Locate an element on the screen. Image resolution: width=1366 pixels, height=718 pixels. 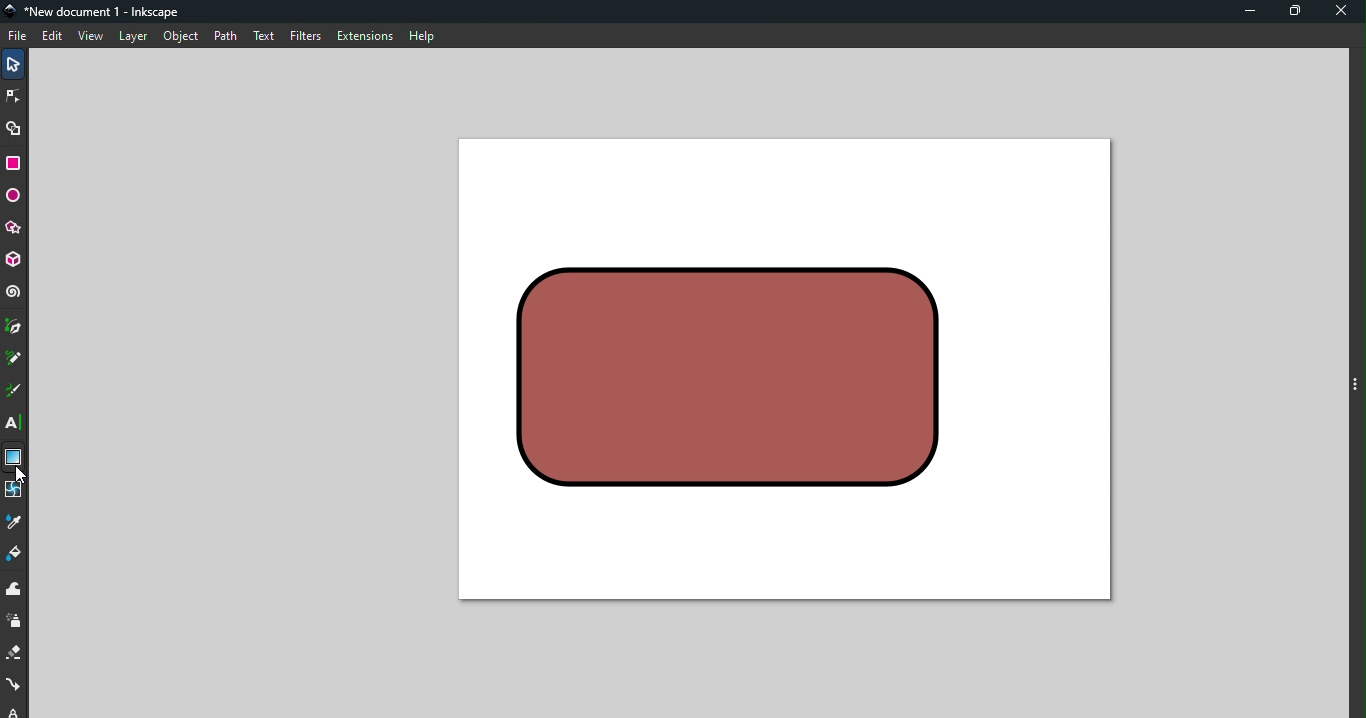
Dropper tool is located at coordinates (15, 523).